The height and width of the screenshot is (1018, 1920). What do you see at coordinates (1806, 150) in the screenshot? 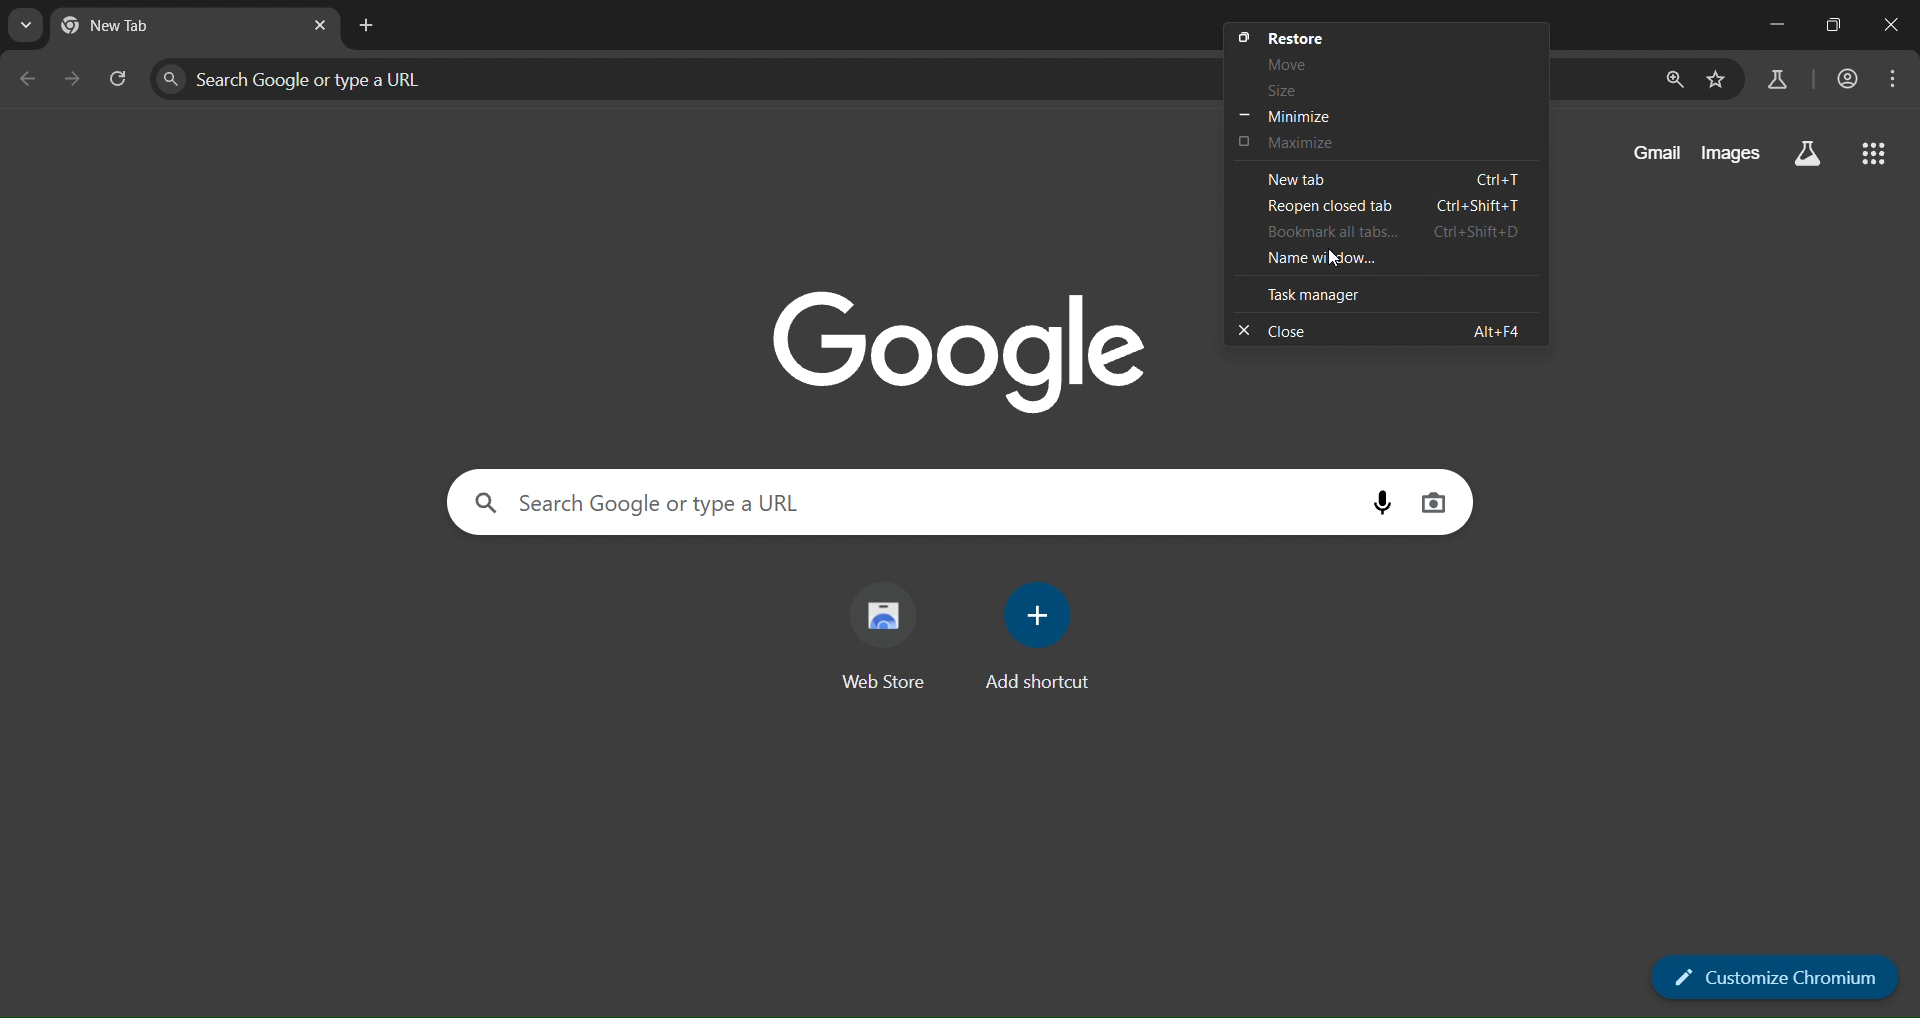
I see `search labs` at bounding box center [1806, 150].